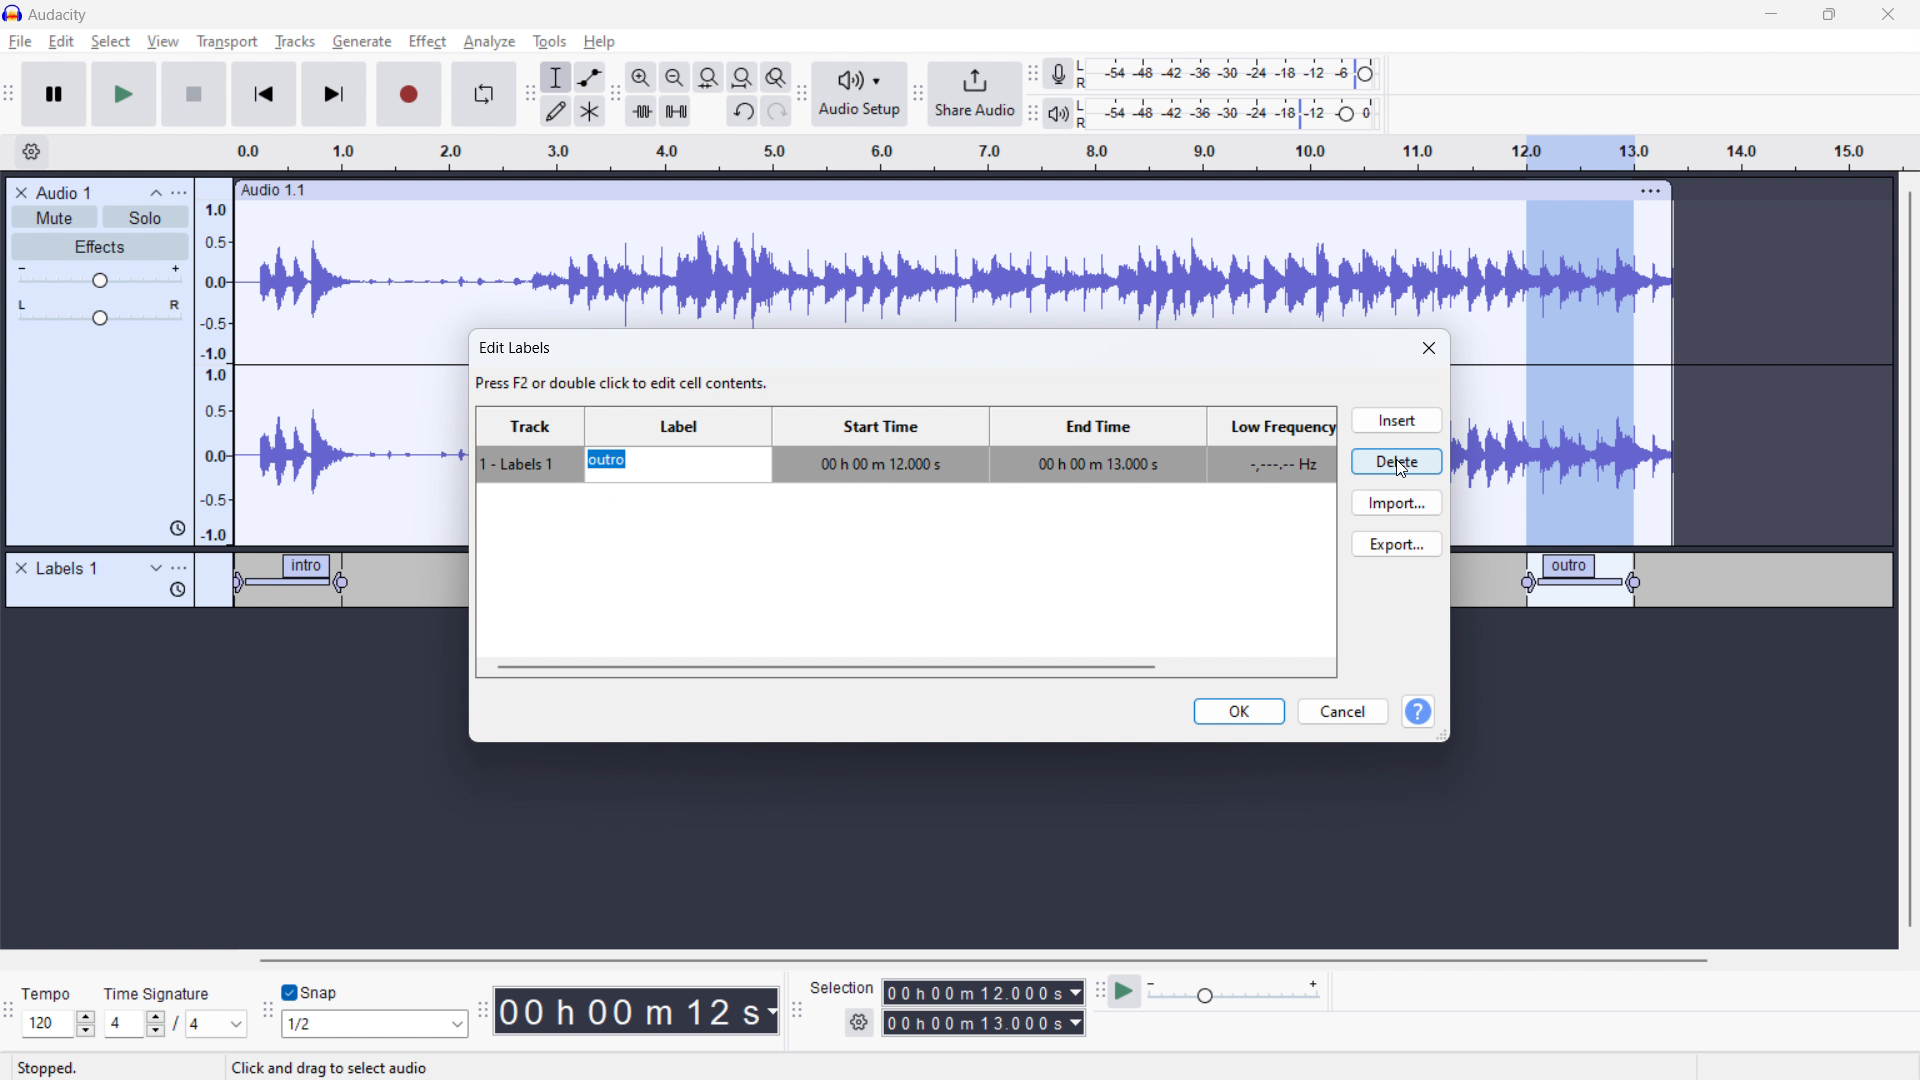  Describe the element at coordinates (482, 1013) in the screenshot. I see `time toolbar` at that location.